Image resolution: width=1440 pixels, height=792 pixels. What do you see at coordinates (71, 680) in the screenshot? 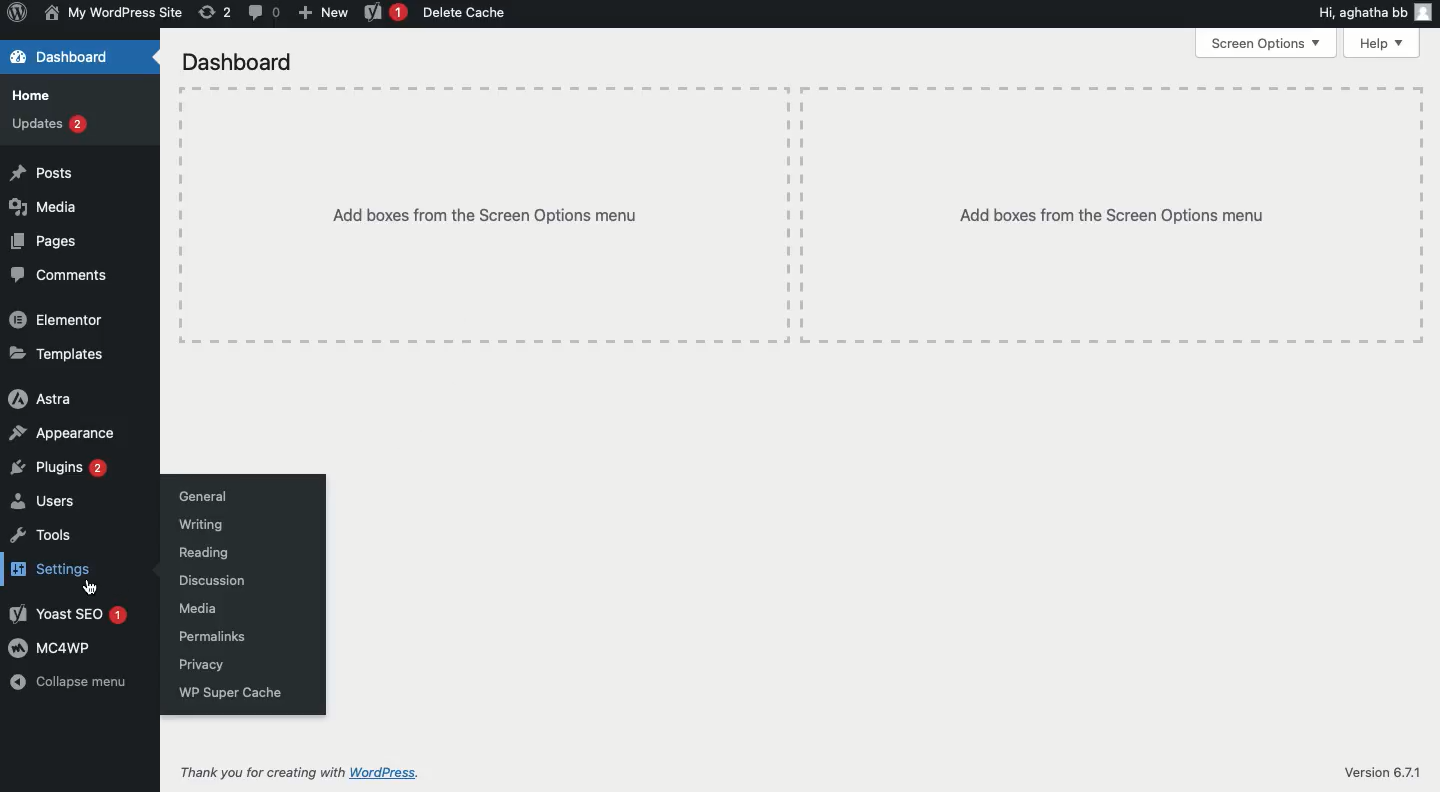
I see `Collapse menu` at bounding box center [71, 680].